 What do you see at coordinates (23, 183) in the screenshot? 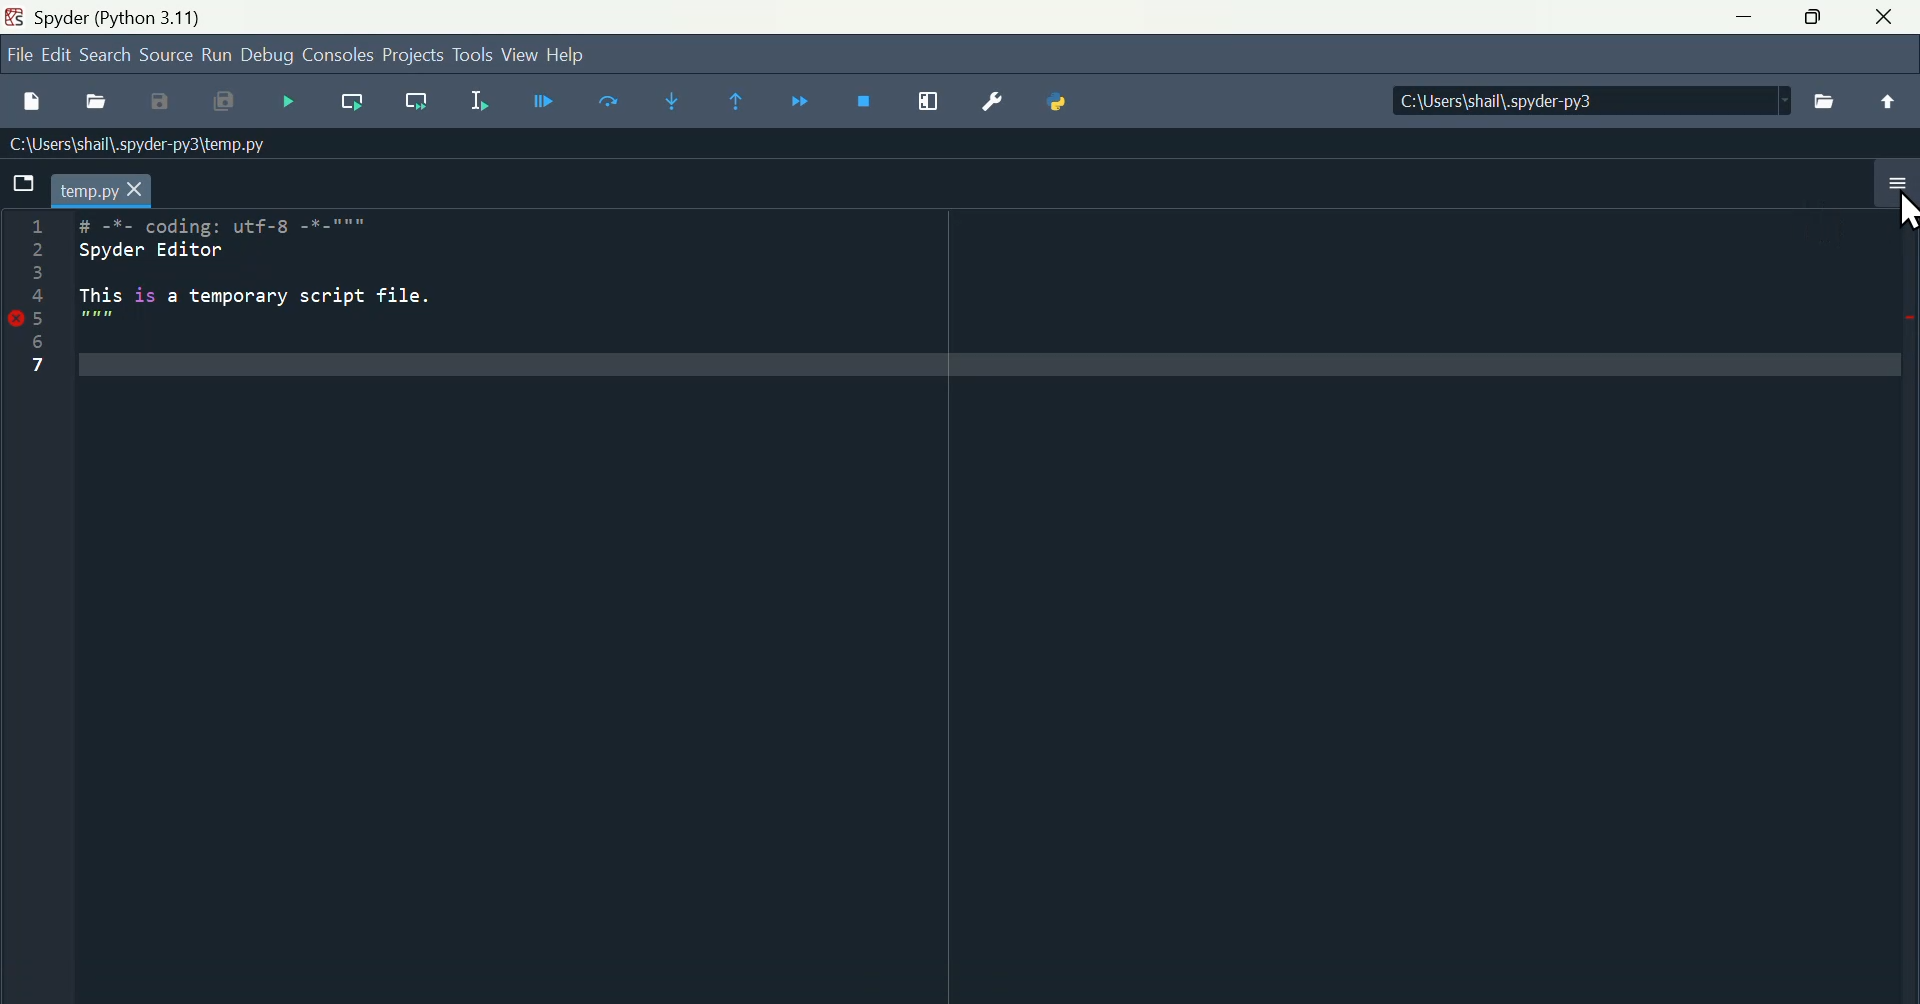
I see `folder` at bounding box center [23, 183].